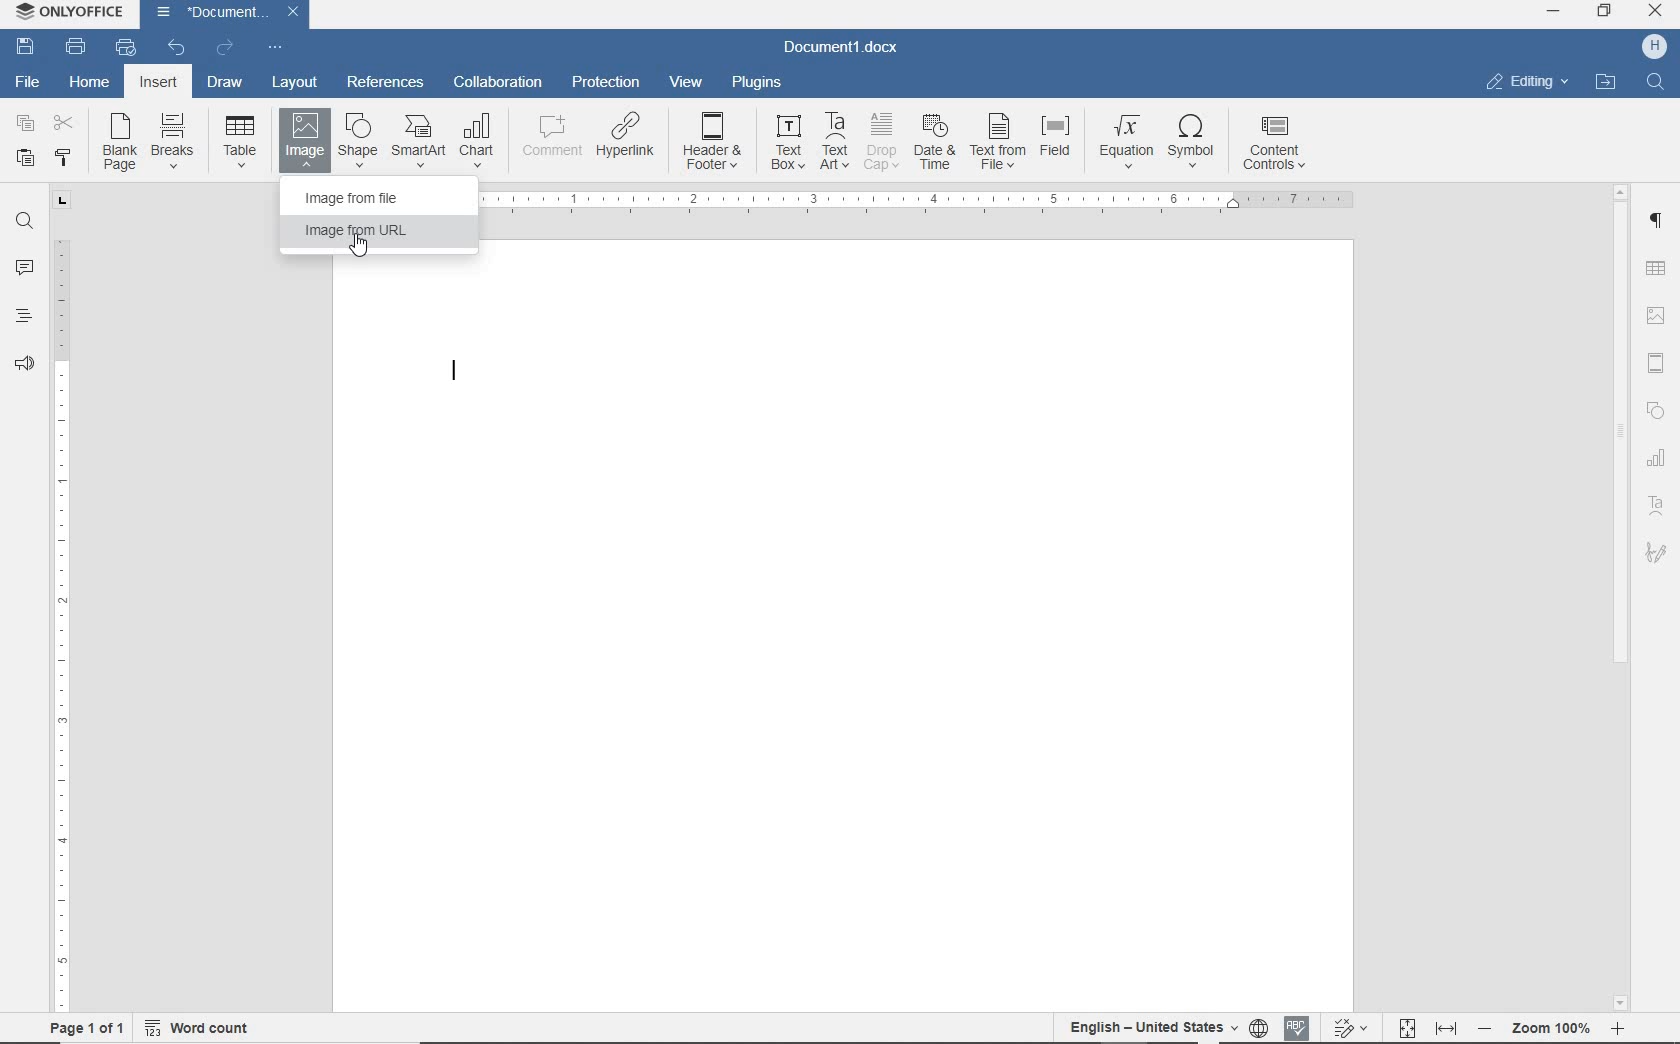 The height and width of the screenshot is (1044, 1680). Describe the element at coordinates (358, 139) in the screenshot. I see `shape` at that location.